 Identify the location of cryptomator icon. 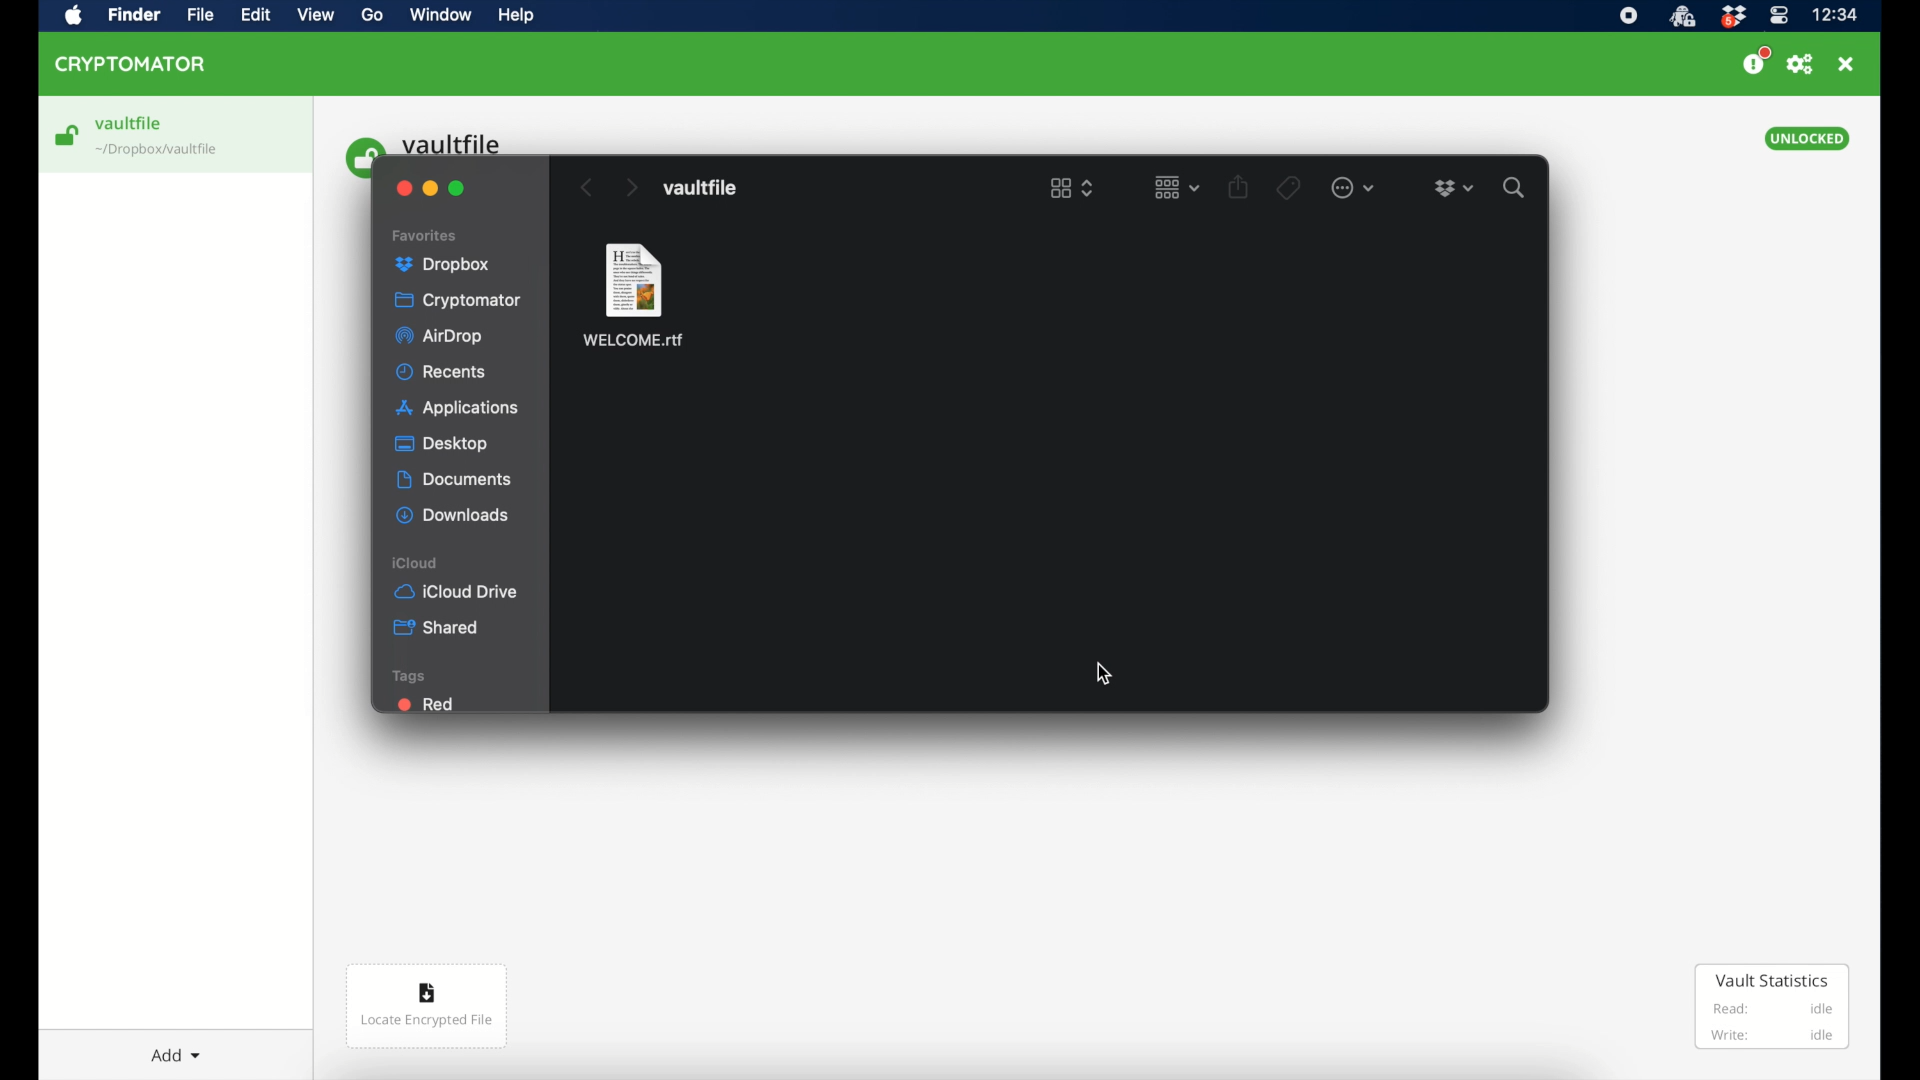
(1681, 16).